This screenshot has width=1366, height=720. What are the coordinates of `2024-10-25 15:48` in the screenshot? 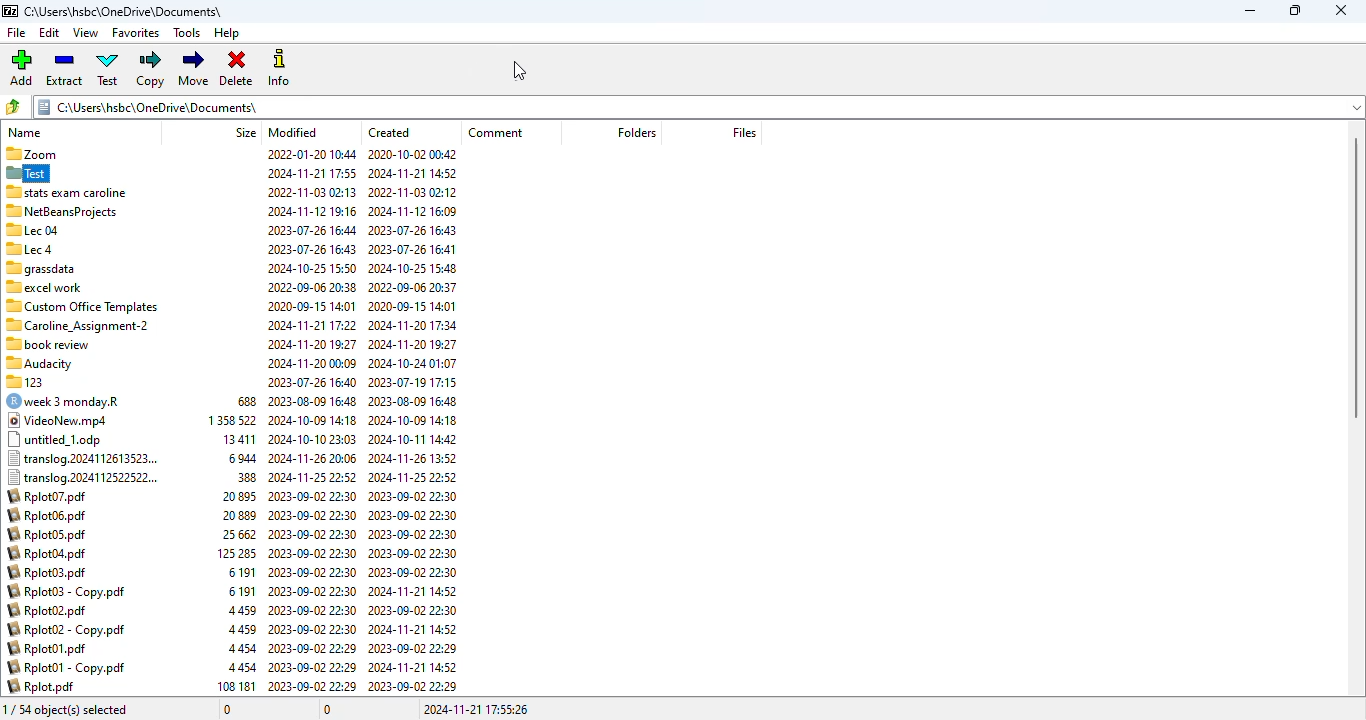 It's located at (413, 268).